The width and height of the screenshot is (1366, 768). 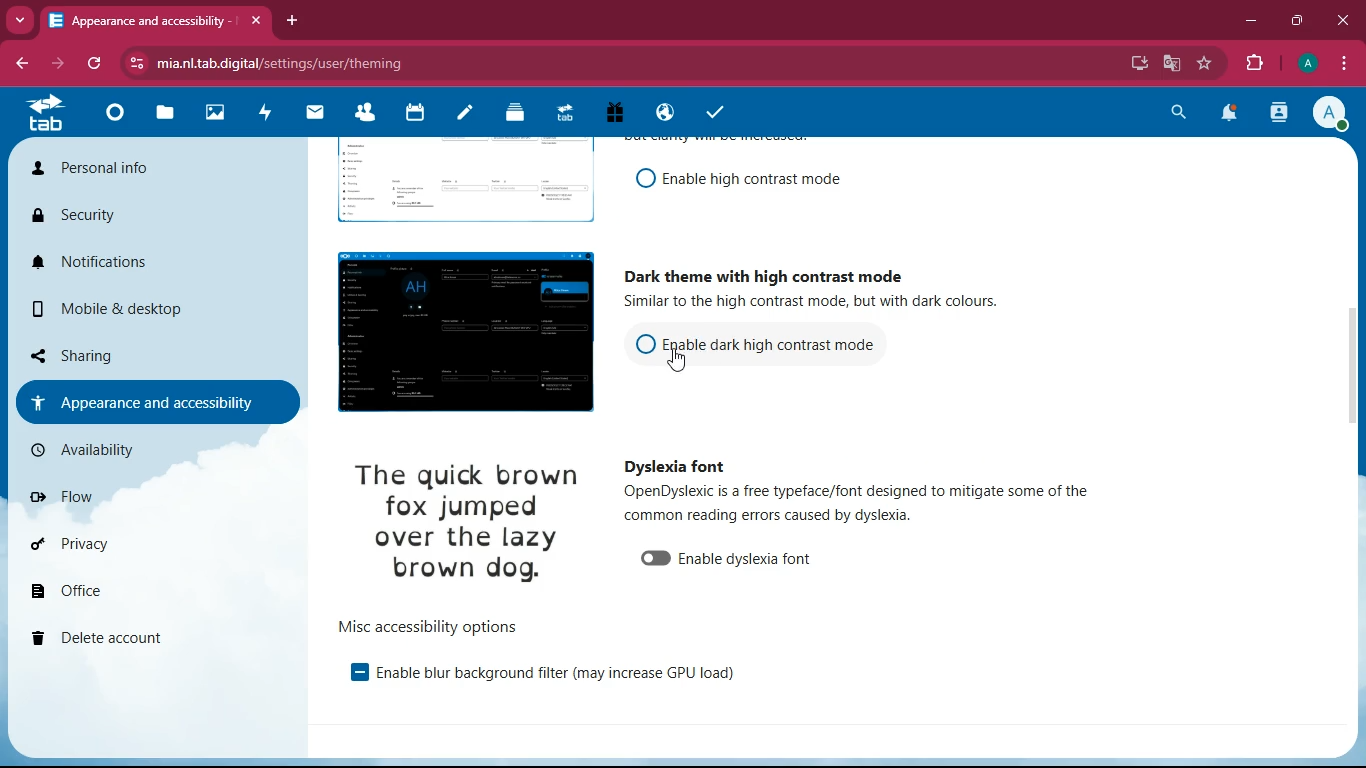 What do you see at coordinates (19, 21) in the screenshot?
I see `more` at bounding box center [19, 21].